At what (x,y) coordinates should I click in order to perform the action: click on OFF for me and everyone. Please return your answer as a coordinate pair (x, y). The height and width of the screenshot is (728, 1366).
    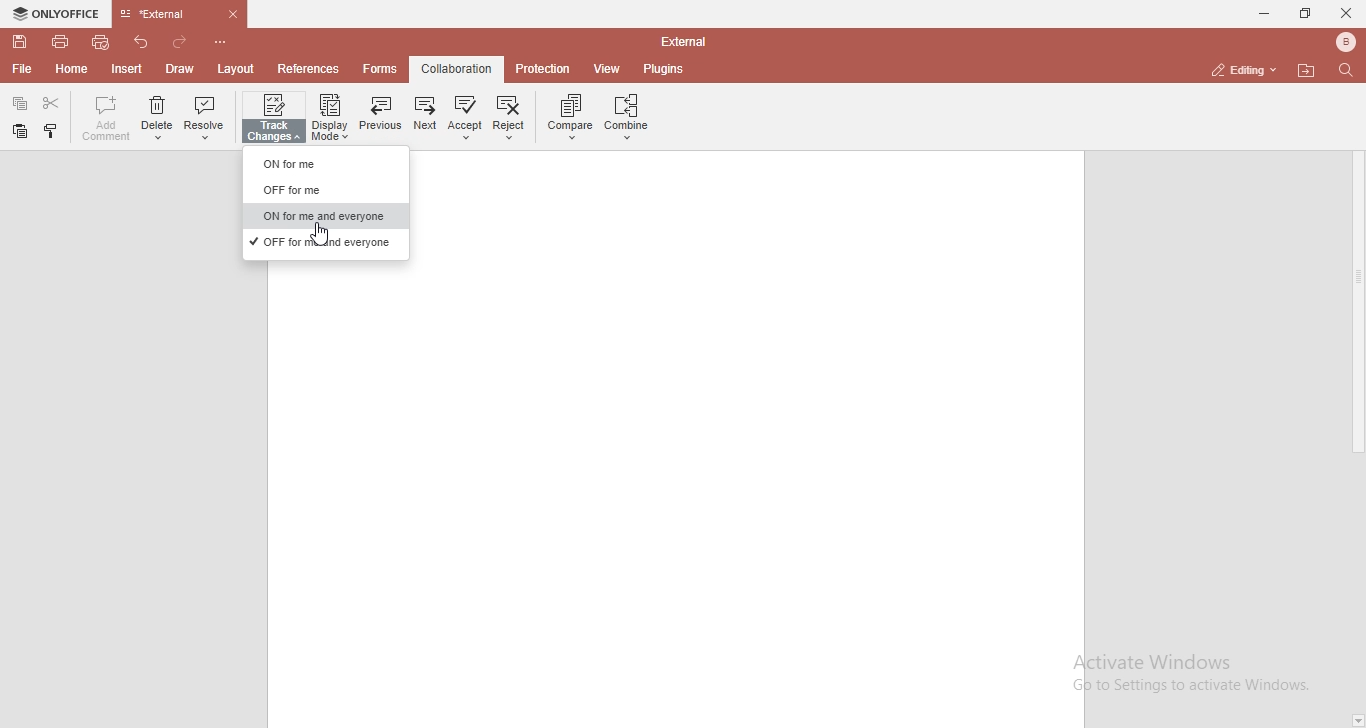
    Looking at the image, I should click on (320, 241).